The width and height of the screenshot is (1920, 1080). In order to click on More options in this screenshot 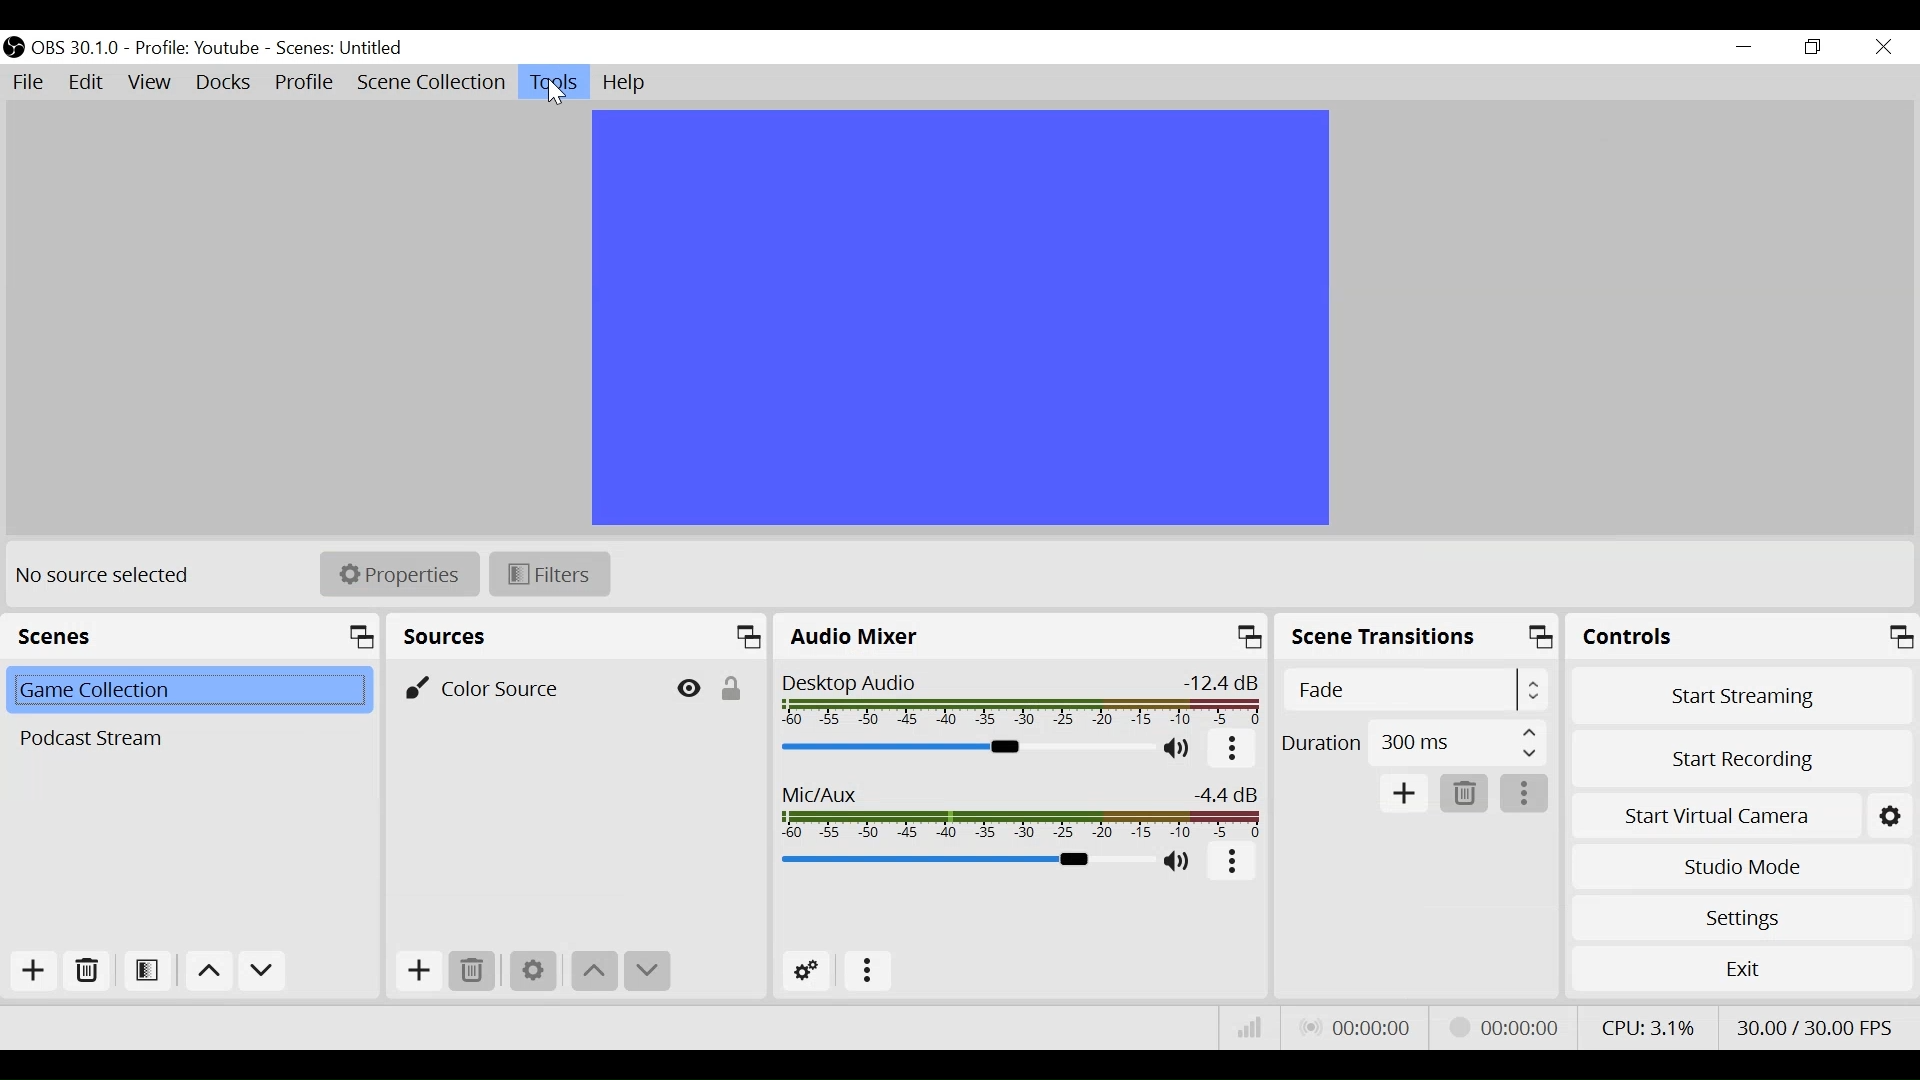, I will do `click(1231, 750)`.